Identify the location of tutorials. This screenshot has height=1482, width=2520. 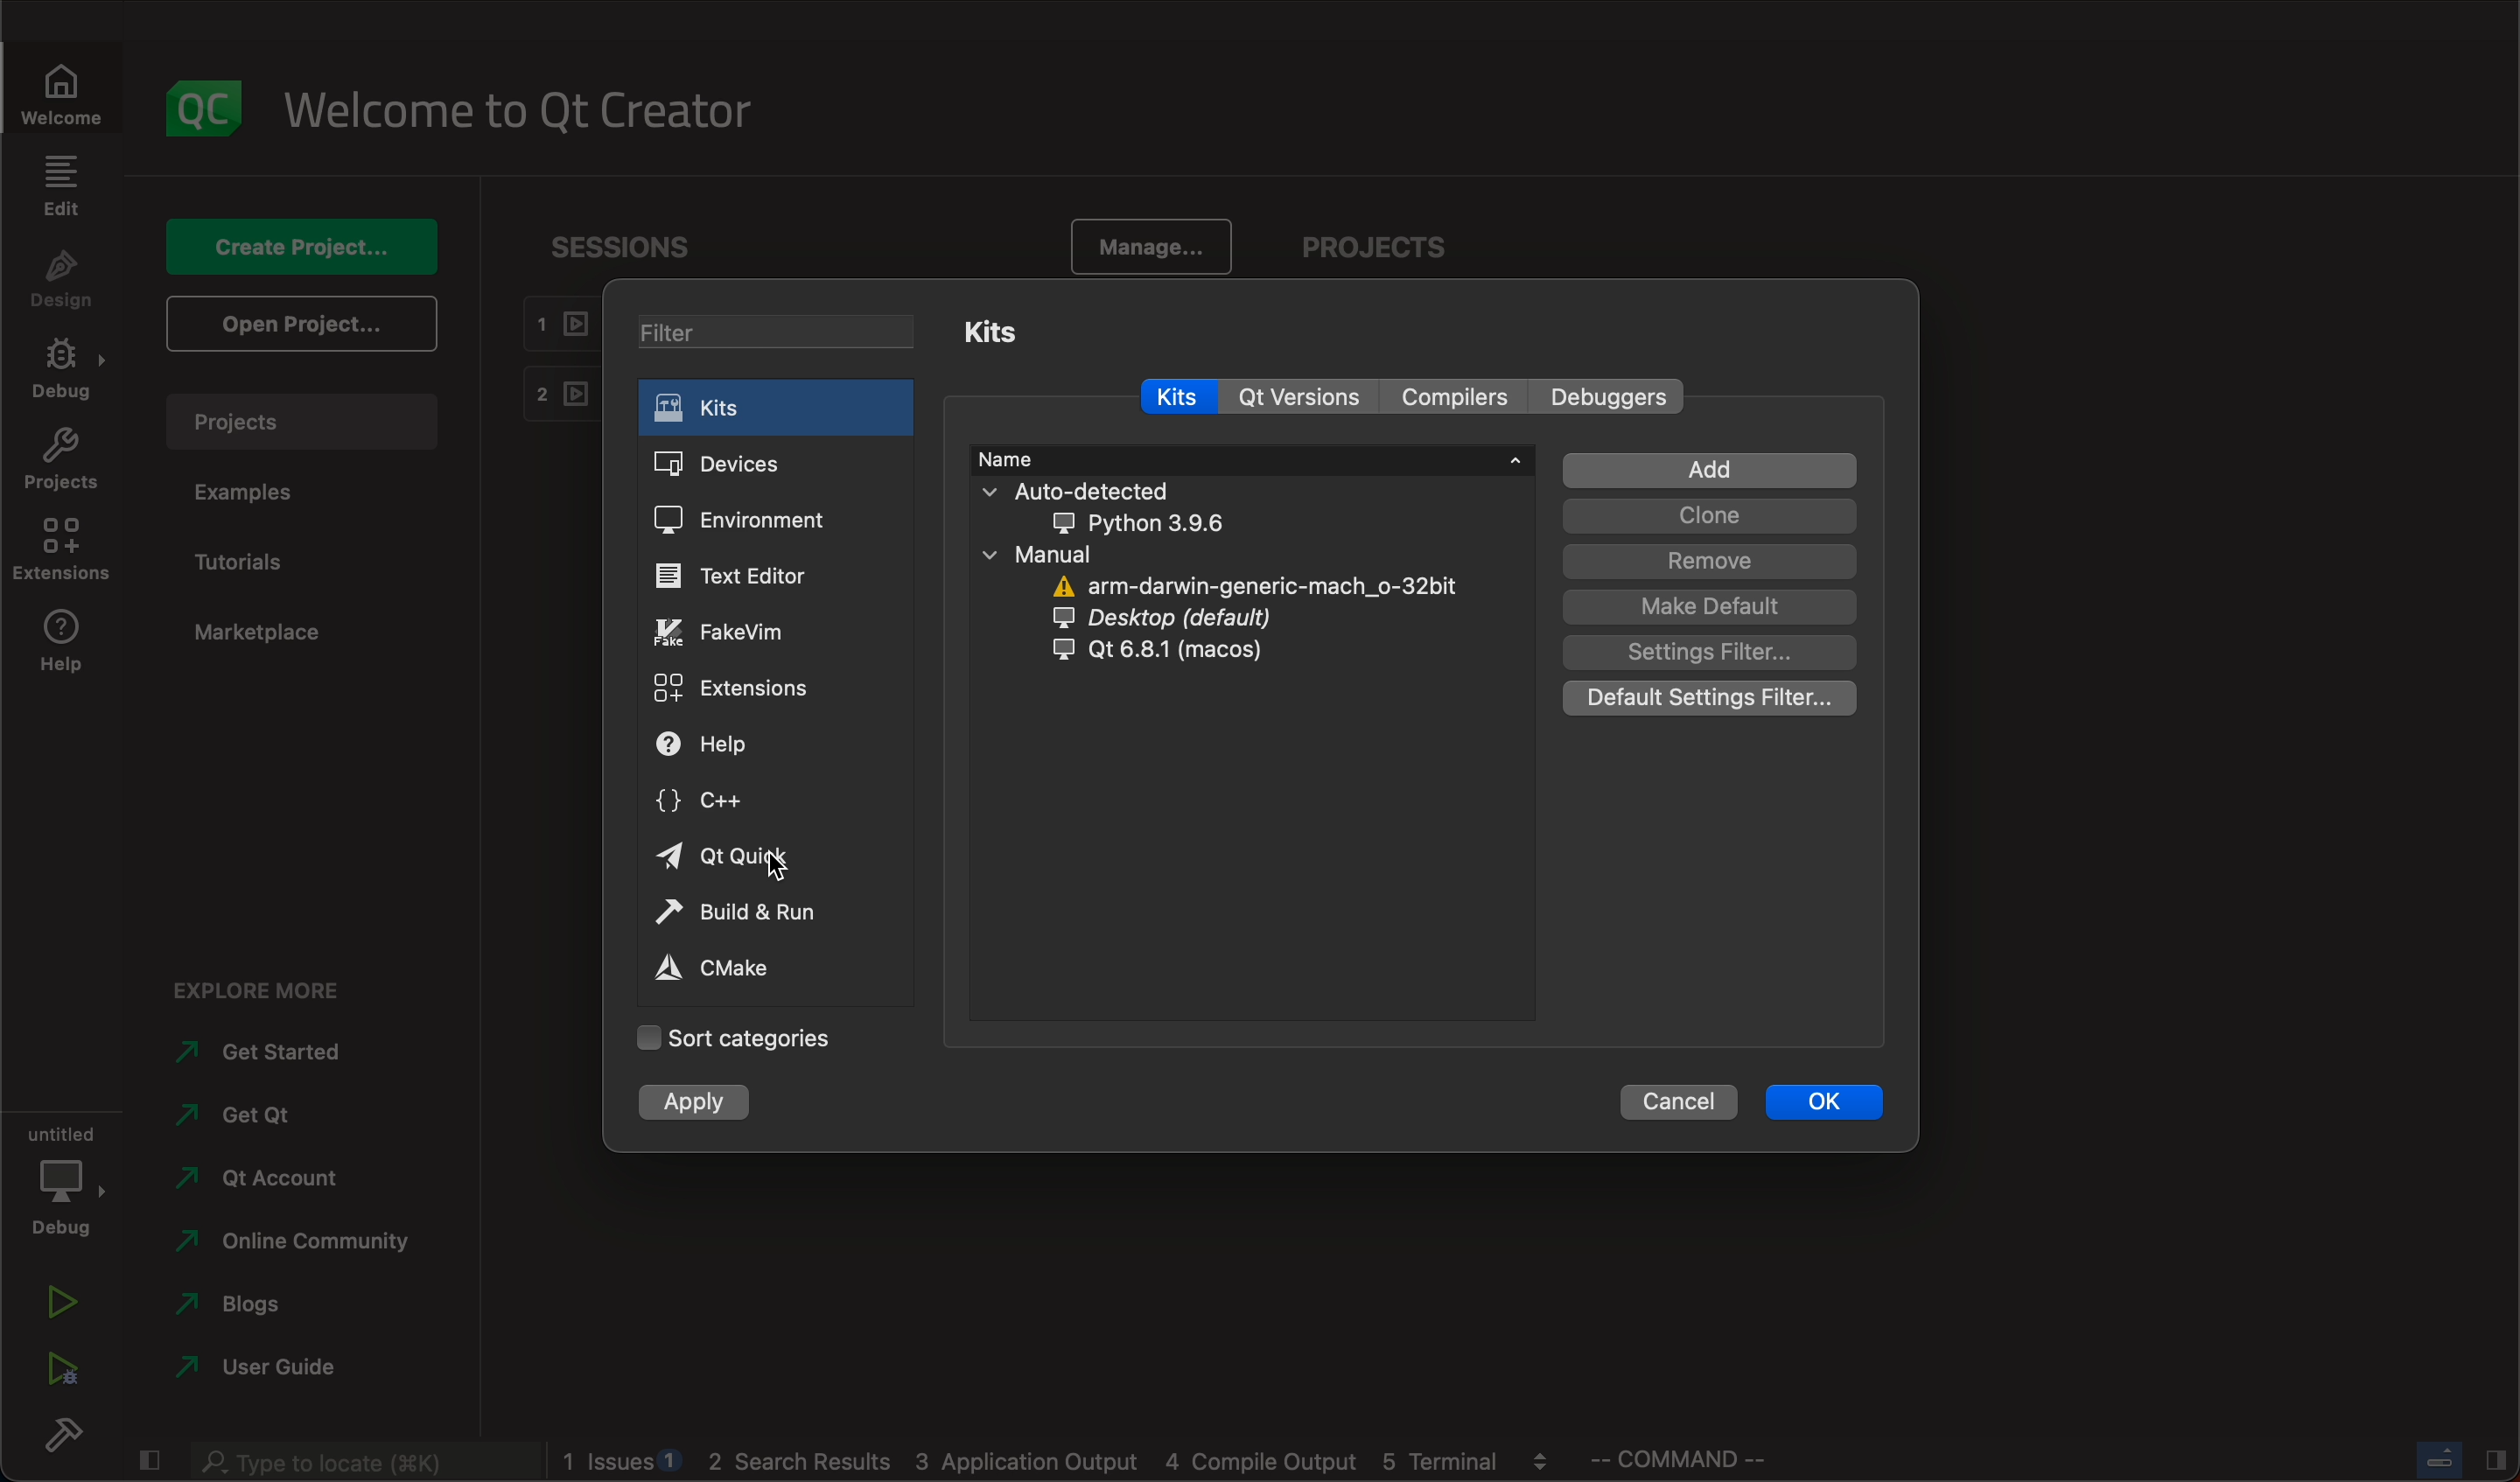
(248, 558).